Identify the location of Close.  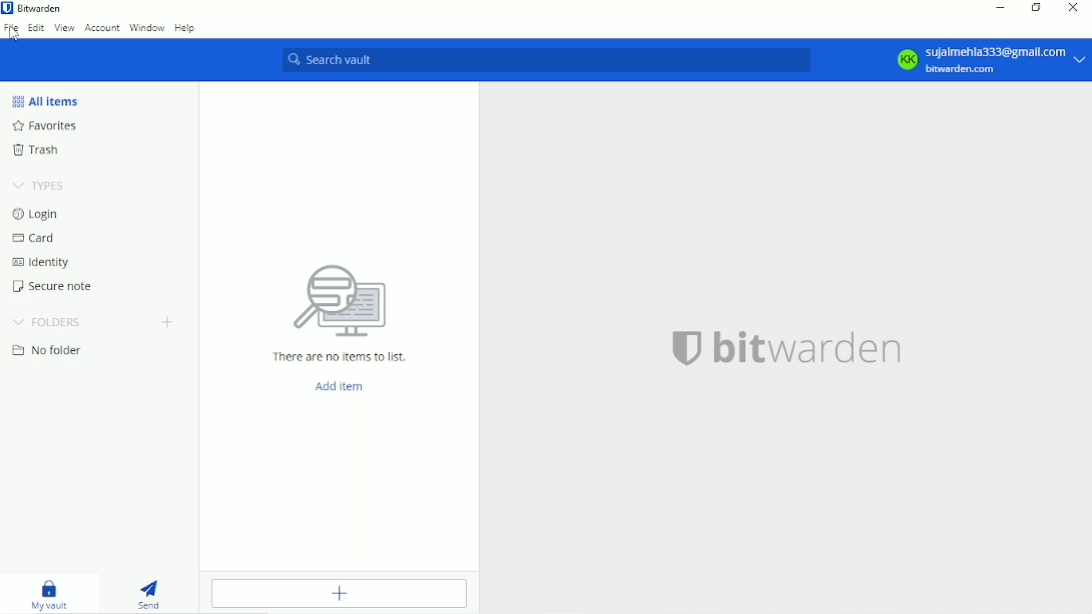
(1074, 9).